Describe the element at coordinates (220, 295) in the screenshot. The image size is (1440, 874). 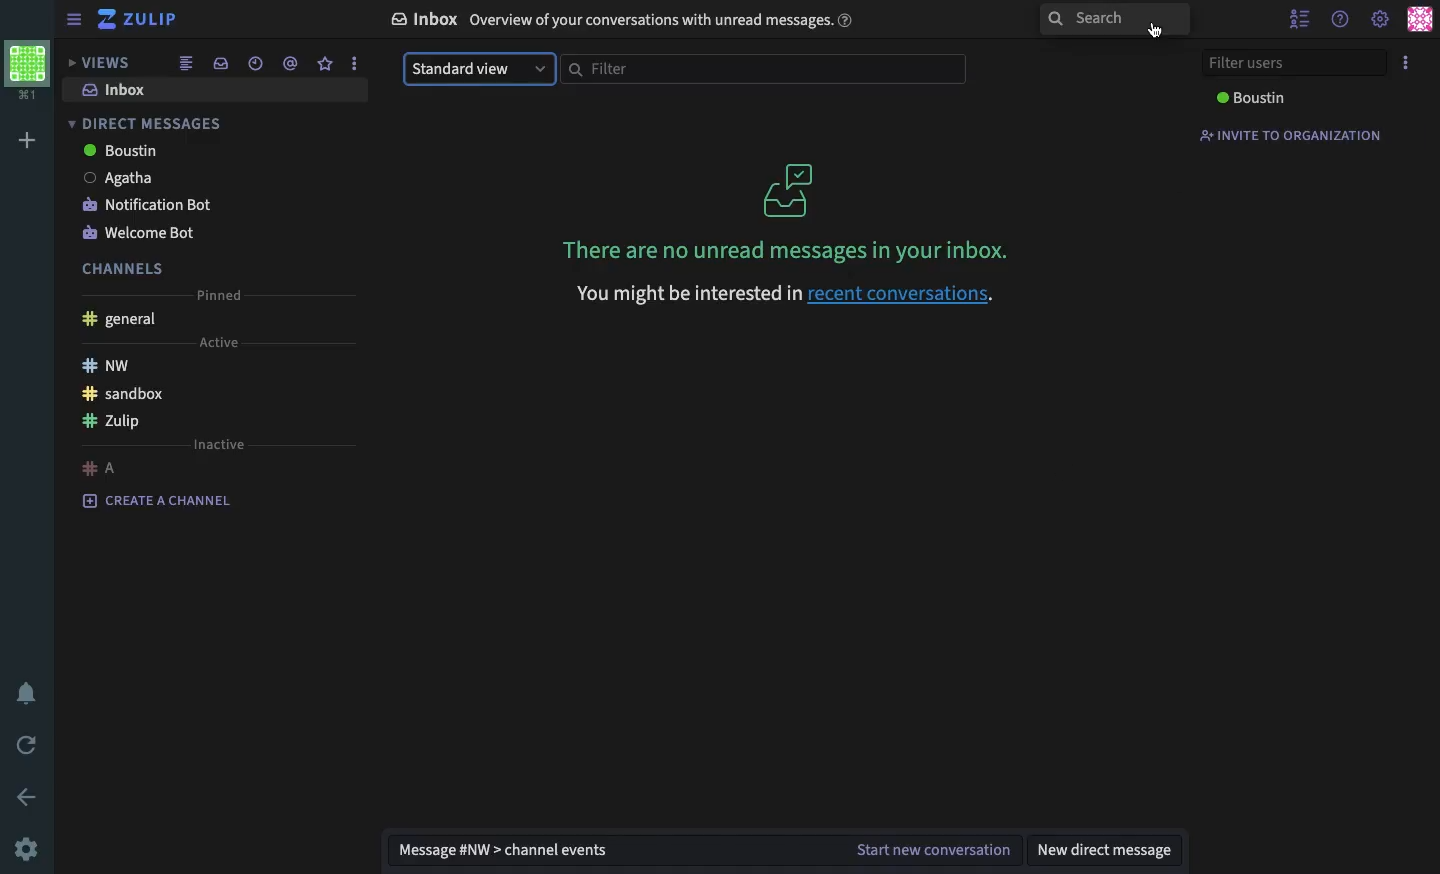
I see `pinned` at that location.